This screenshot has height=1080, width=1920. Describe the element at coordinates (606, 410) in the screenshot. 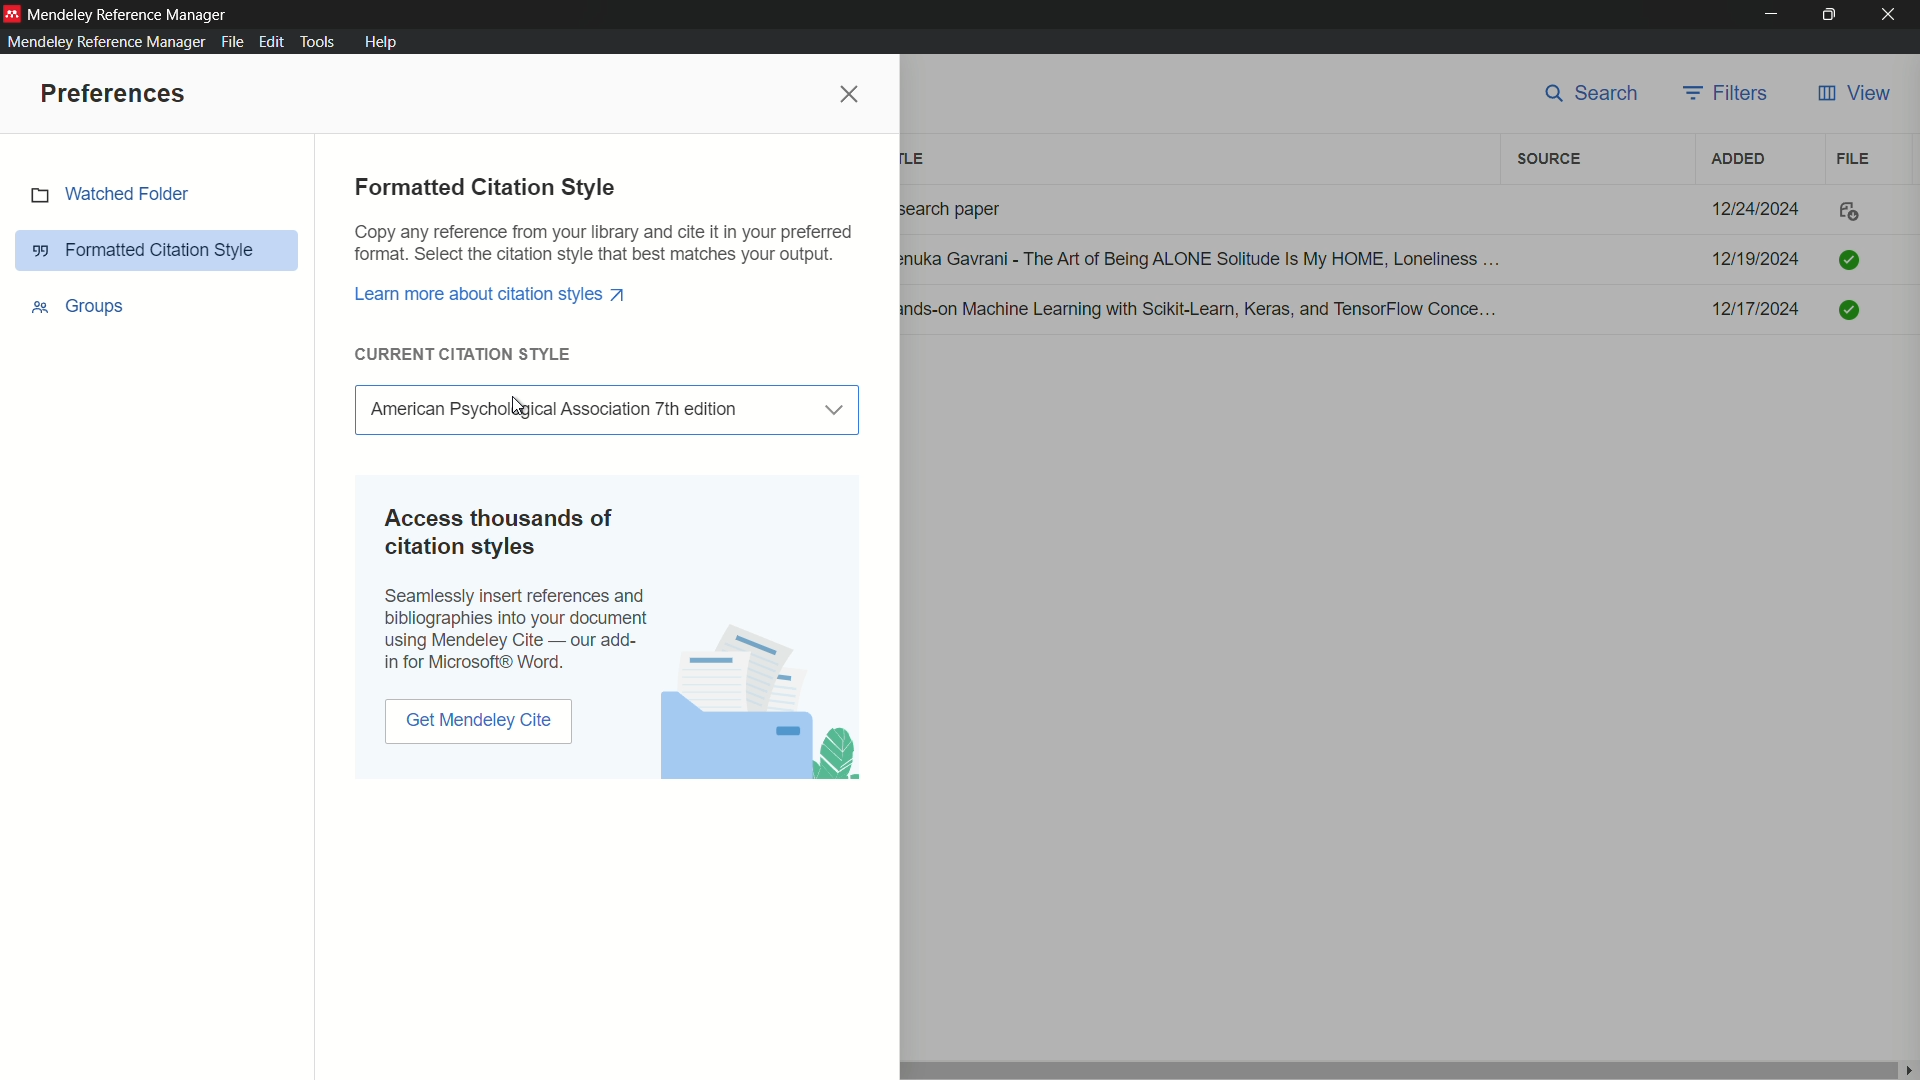

I see `current citation style` at that location.